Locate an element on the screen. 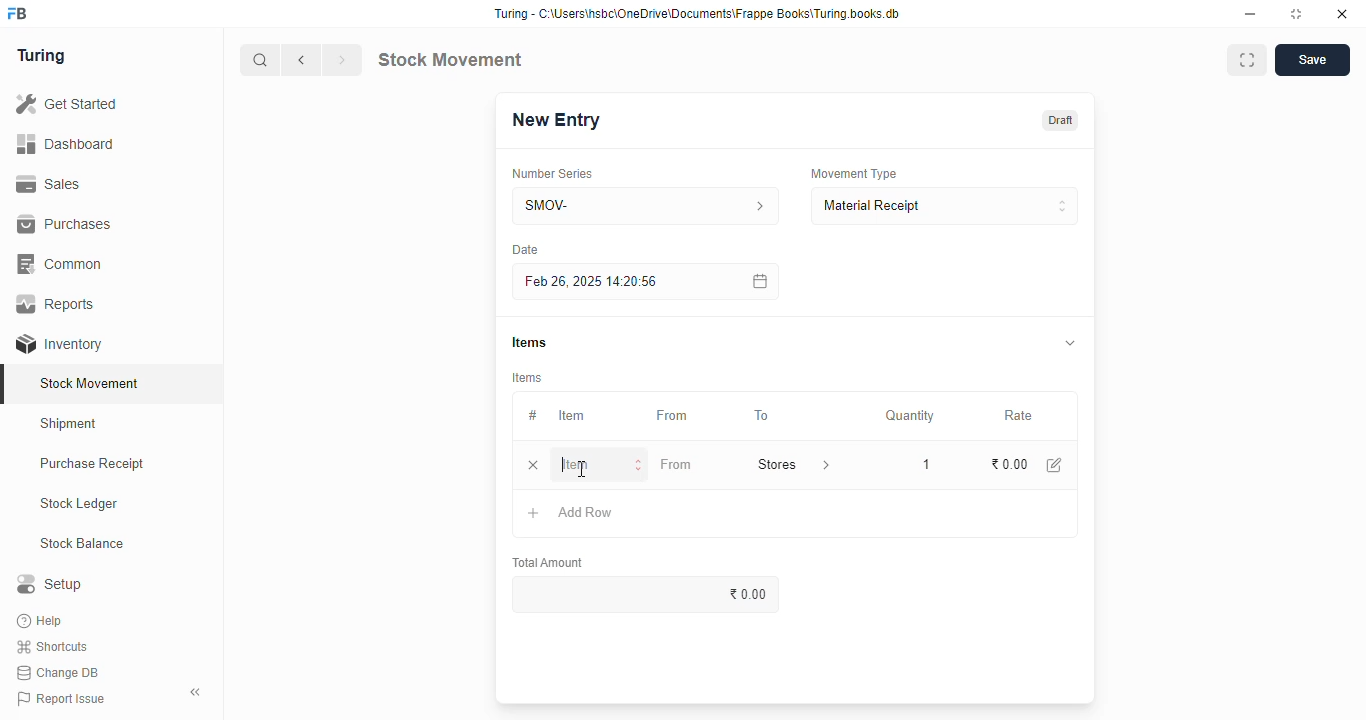 This screenshot has width=1366, height=720. change DB is located at coordinates (58, 673).